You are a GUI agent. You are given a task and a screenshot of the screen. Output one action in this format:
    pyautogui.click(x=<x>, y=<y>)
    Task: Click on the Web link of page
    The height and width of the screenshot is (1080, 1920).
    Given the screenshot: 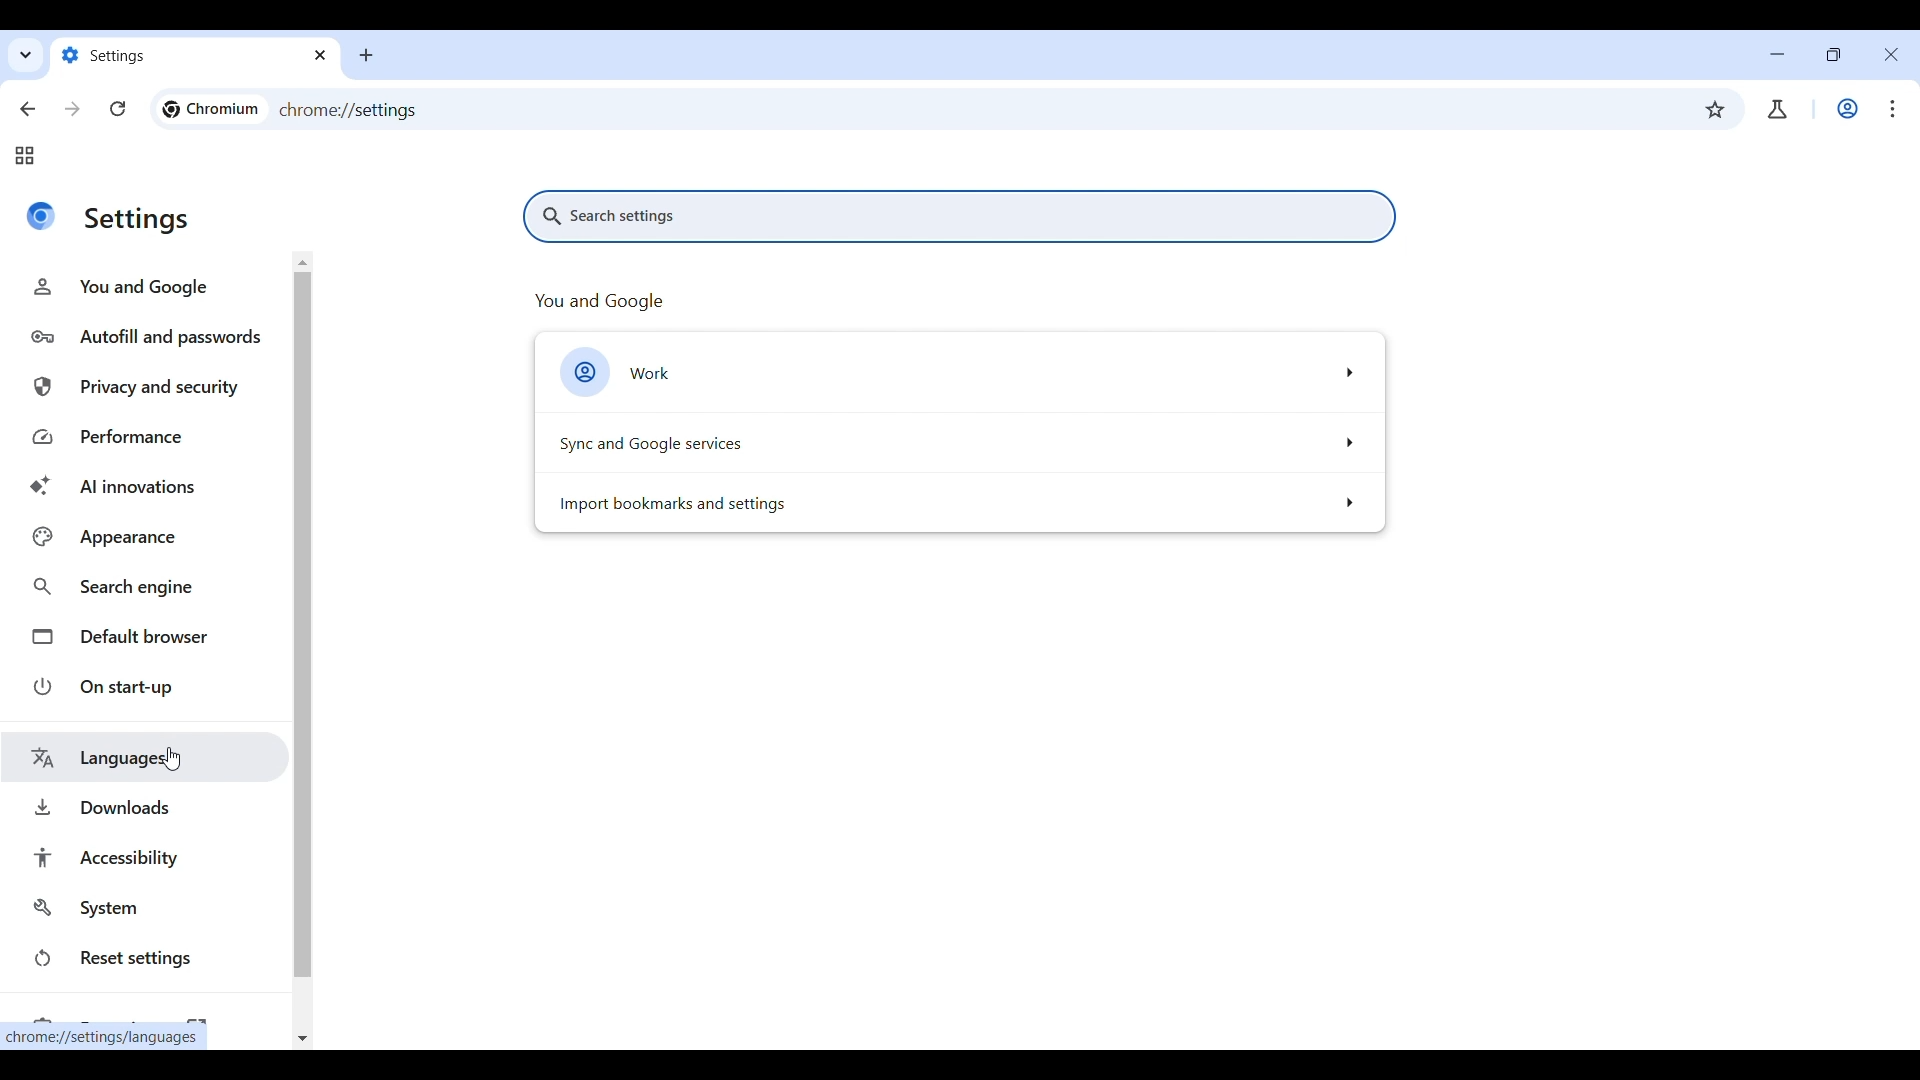 What is the action you would take?
    pyautogui.click(x=361, y=110)
    